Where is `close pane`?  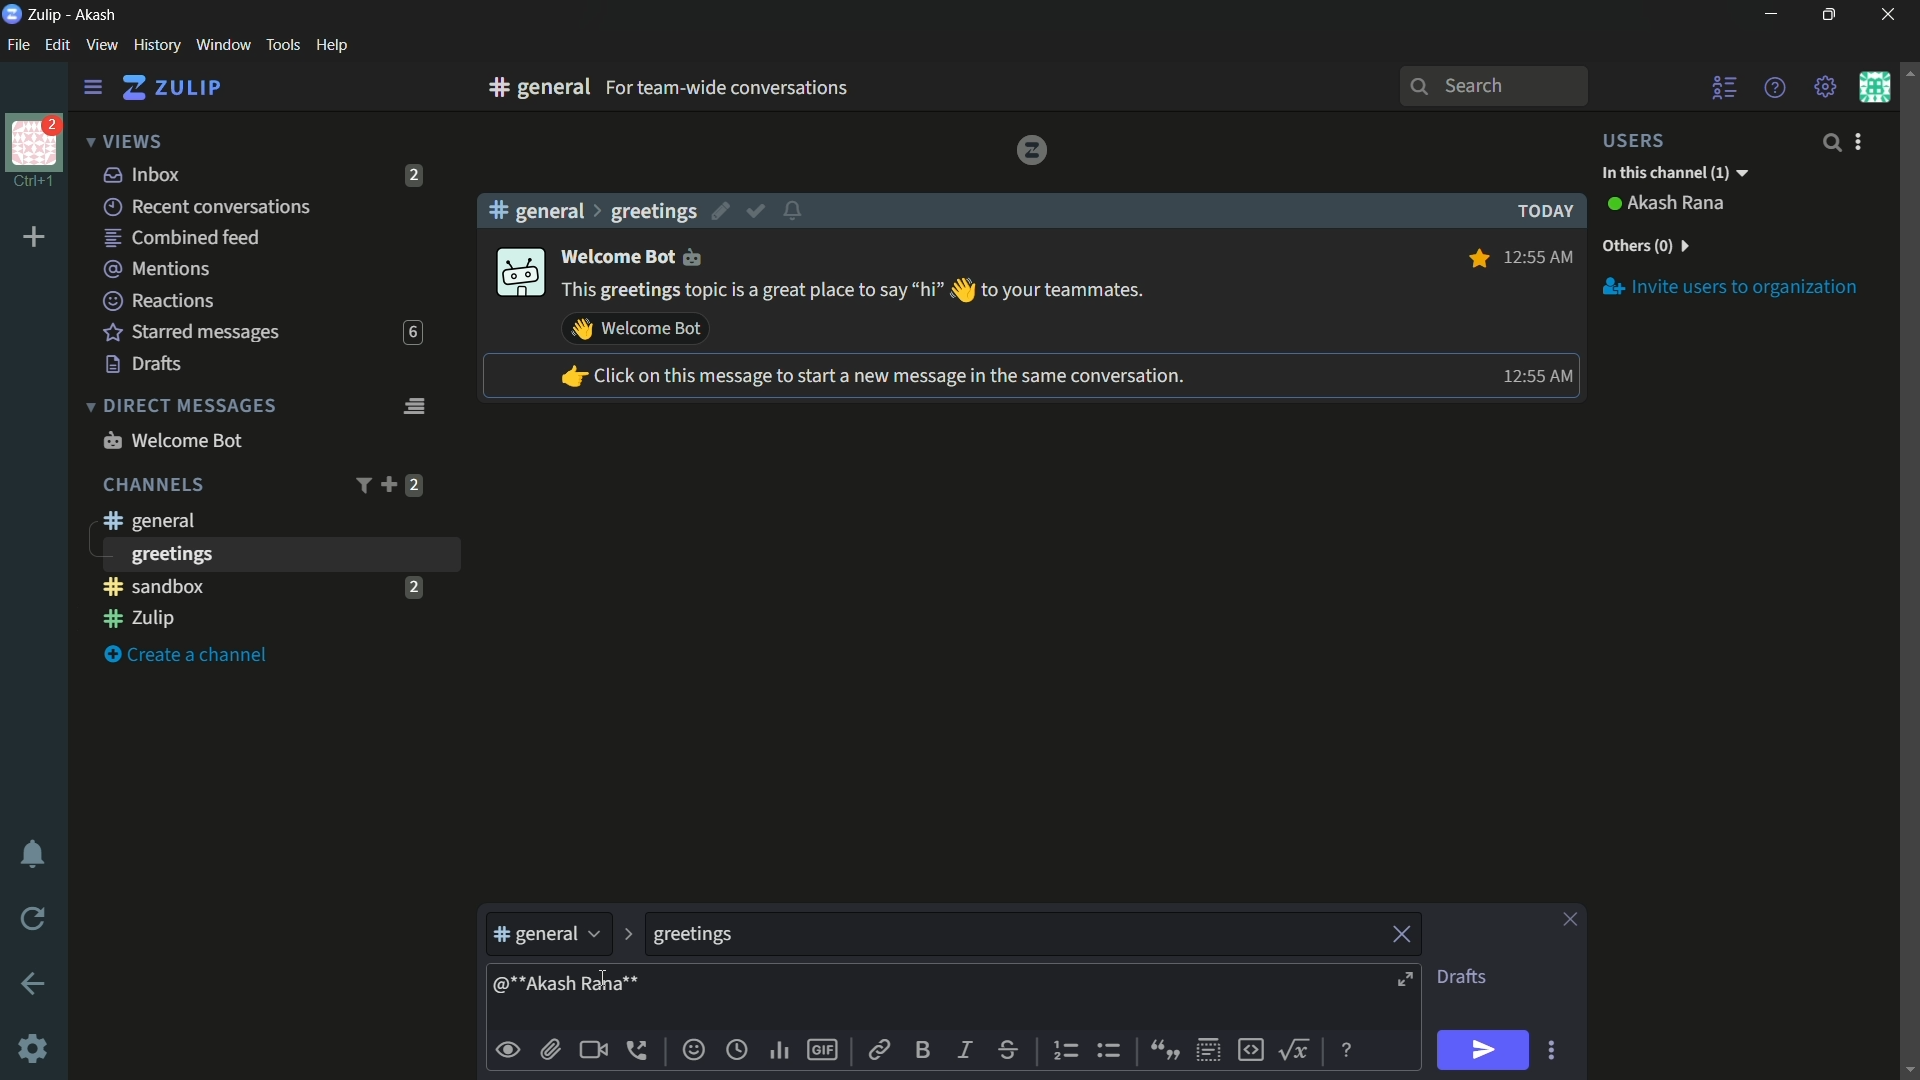
close pane is located at coordinates (1570, 921).